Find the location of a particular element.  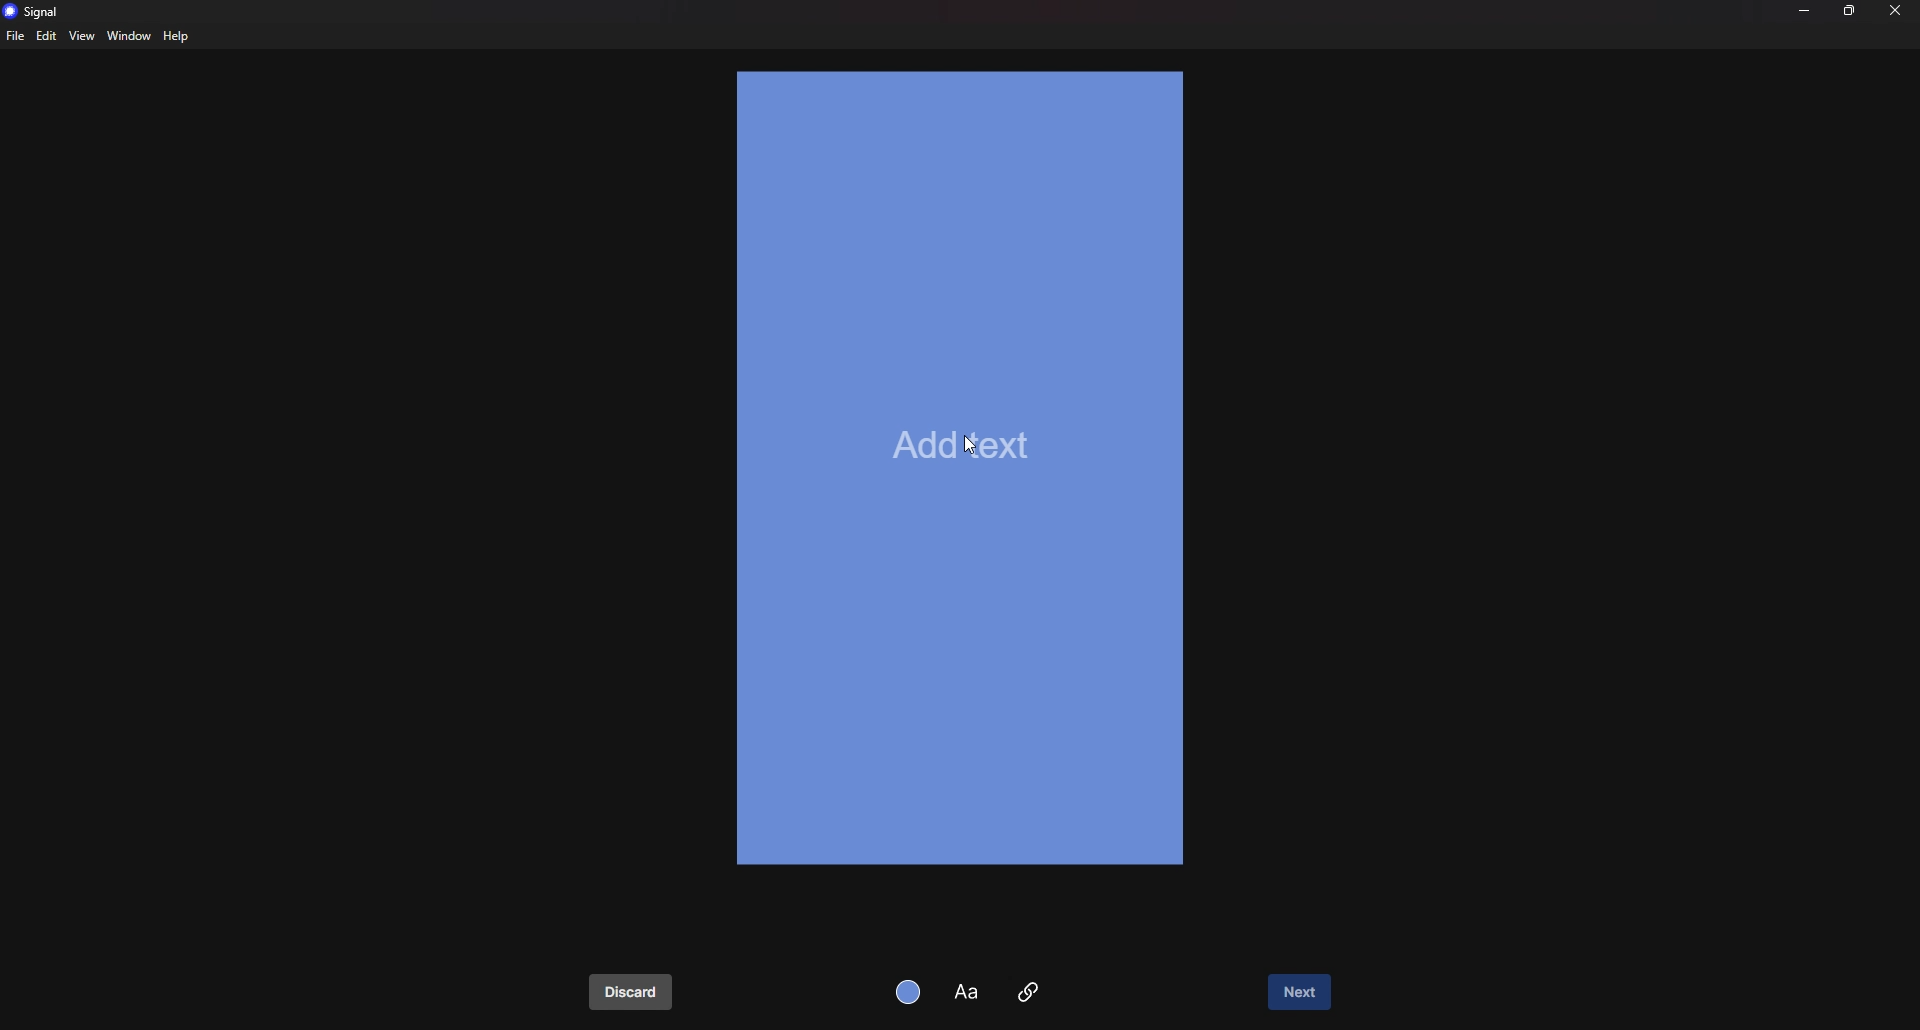

help is located at coordinates (178, 36).